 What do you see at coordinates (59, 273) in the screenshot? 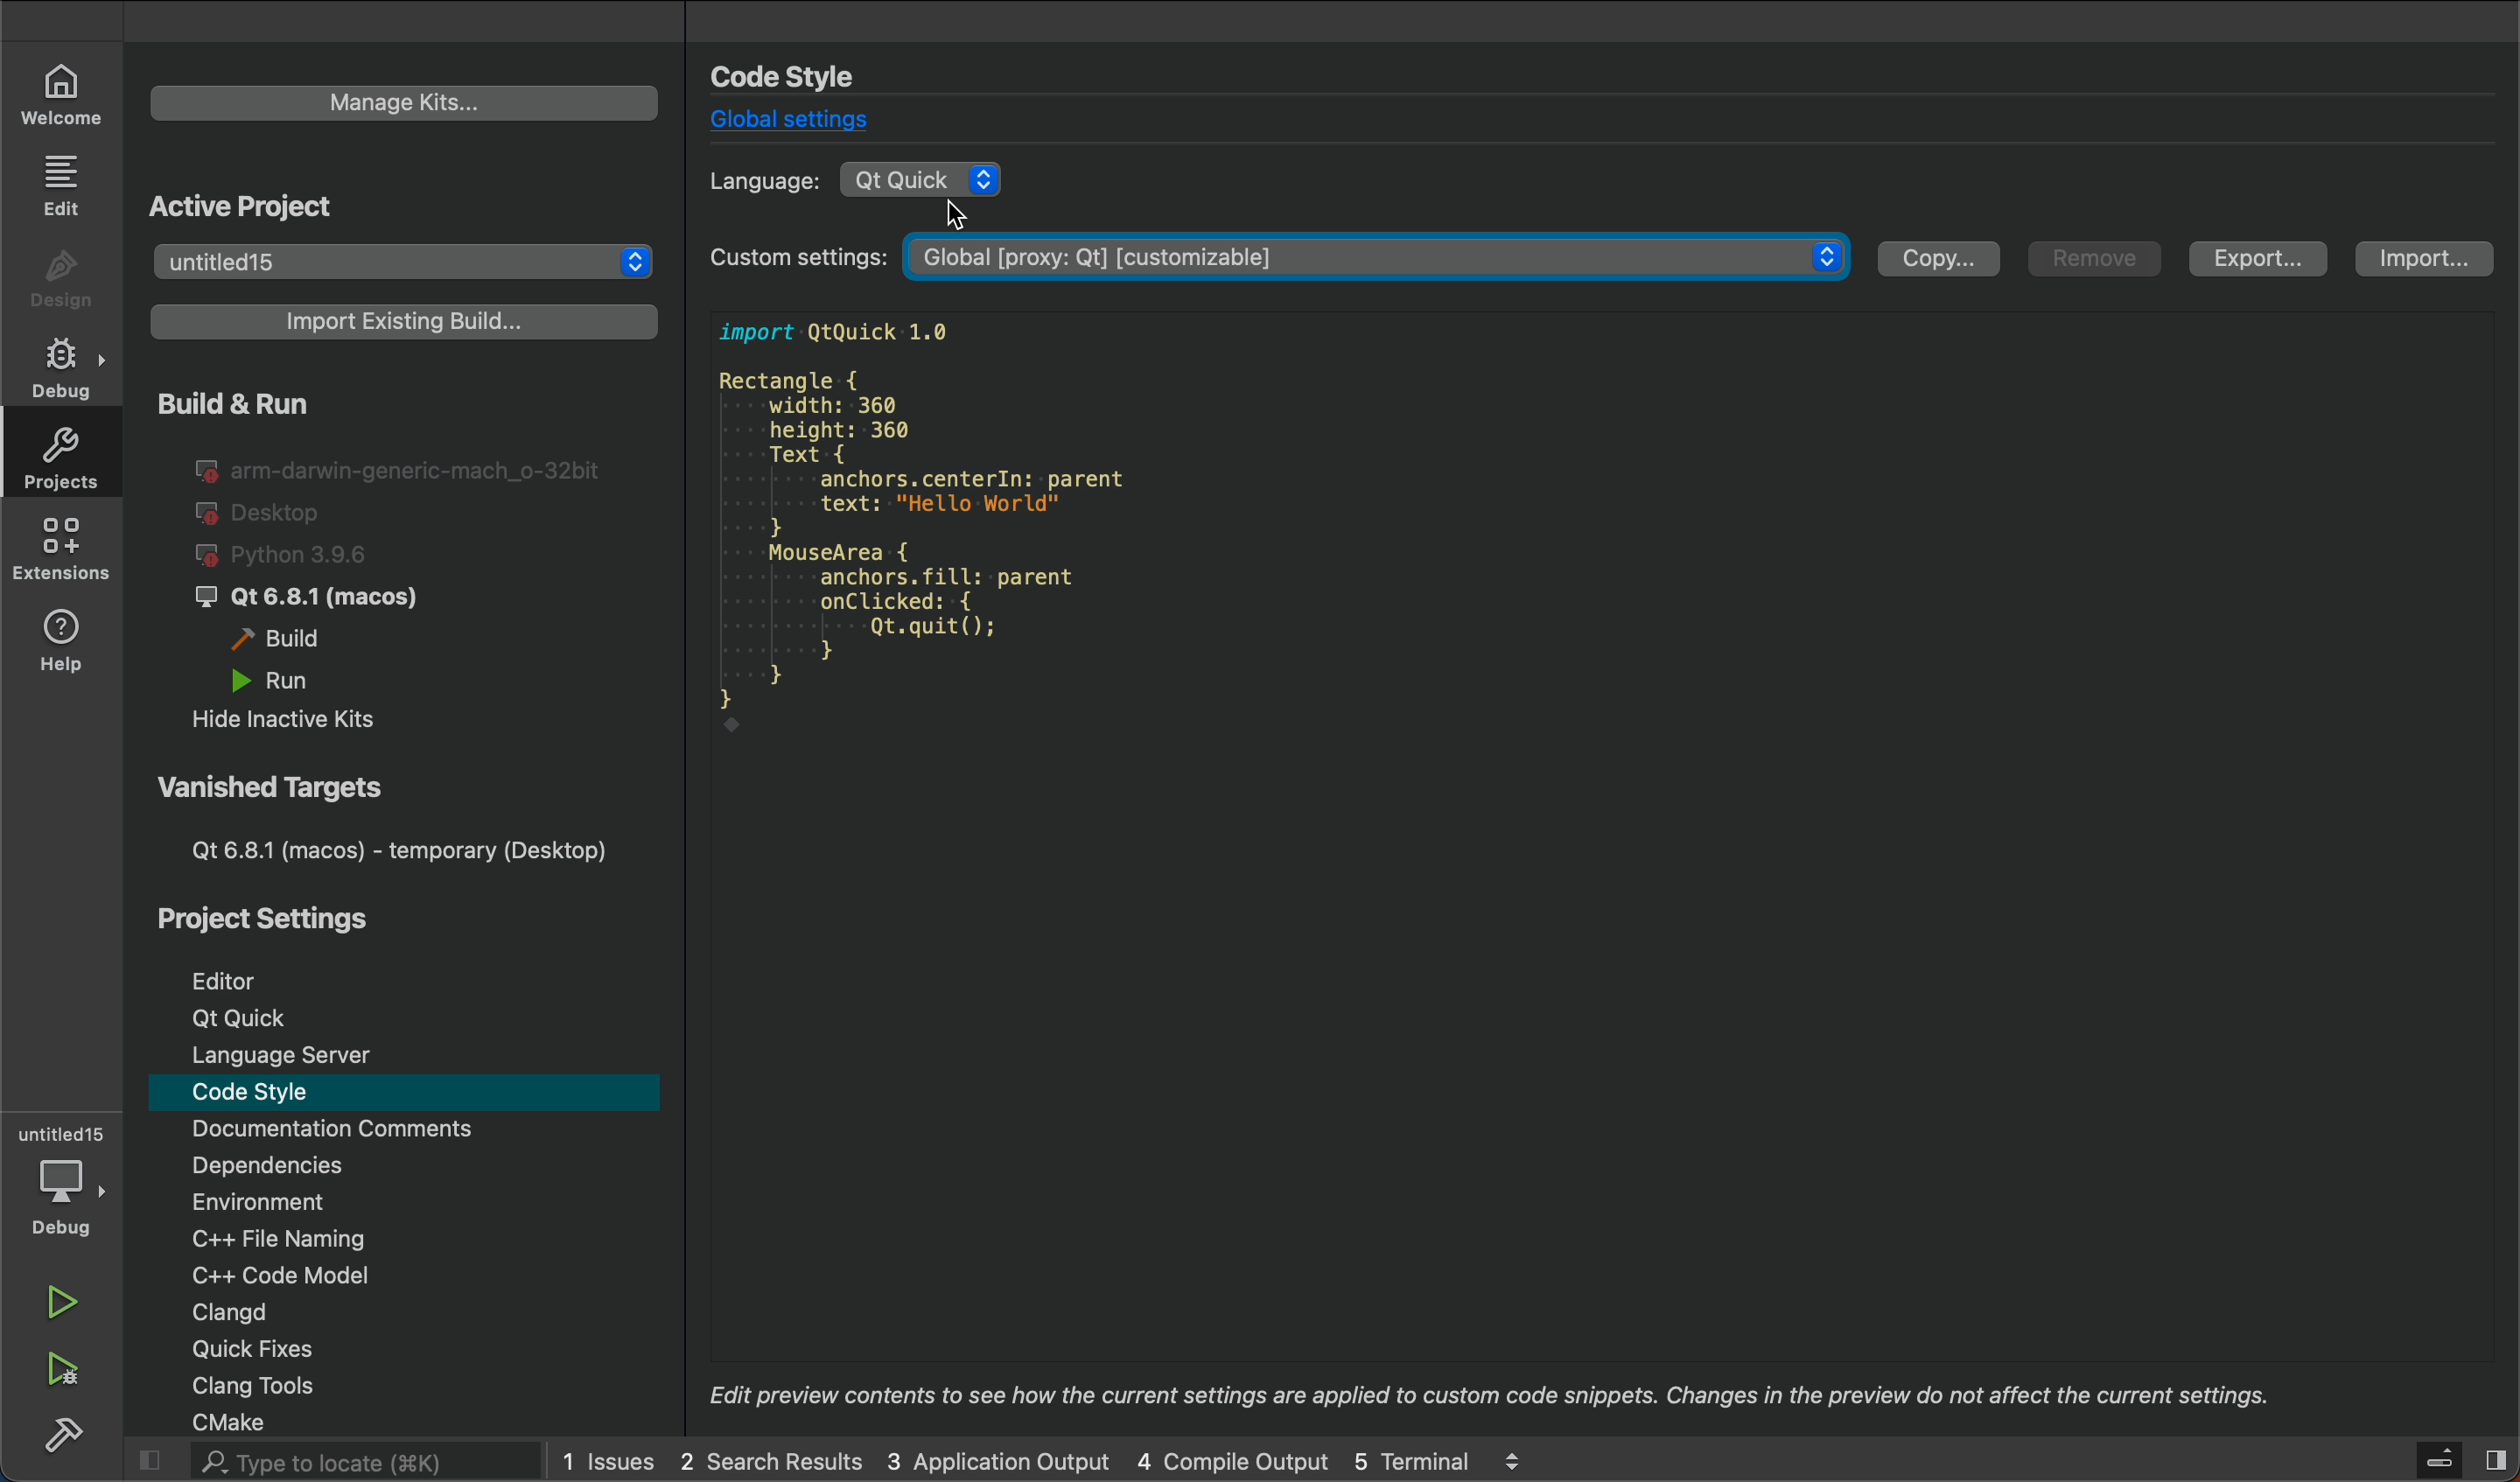
I see `design` at bounding box center [59, 273].